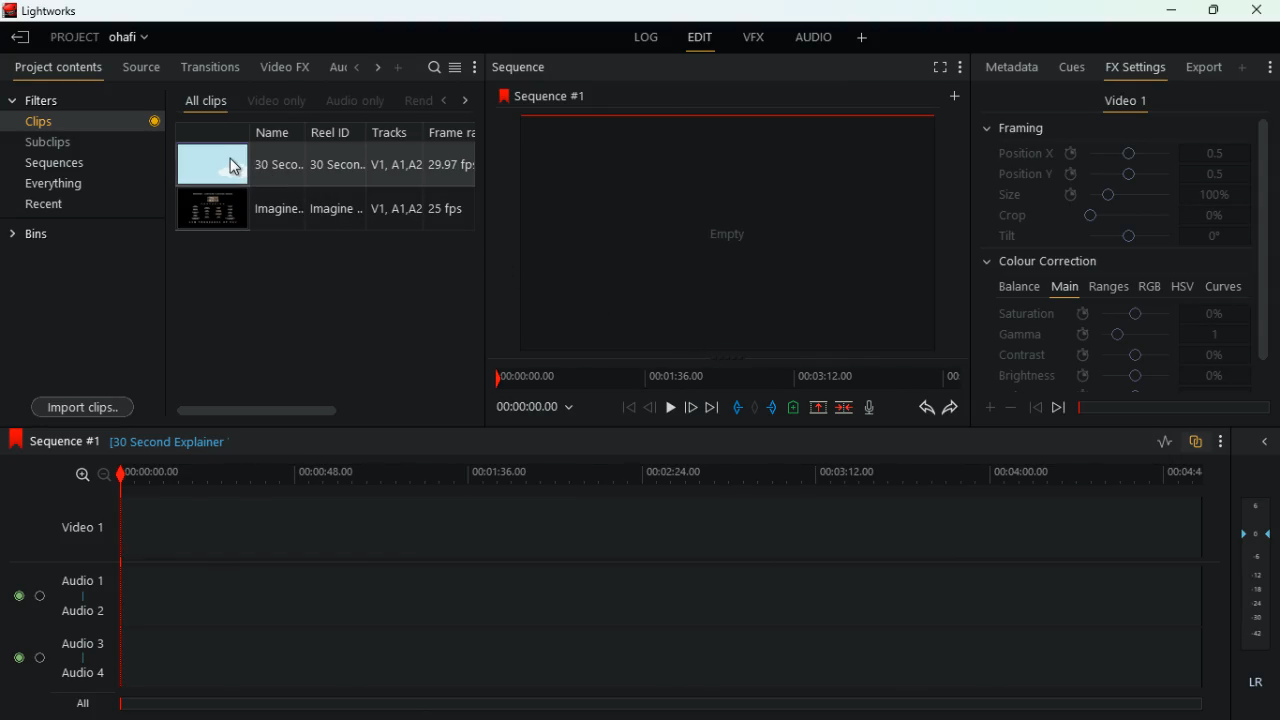 This screenshot has height=720, width=1280. What do you see at coordinates (646, 39) in the screenshot?
I see `log` at bounding box center [646, 39].